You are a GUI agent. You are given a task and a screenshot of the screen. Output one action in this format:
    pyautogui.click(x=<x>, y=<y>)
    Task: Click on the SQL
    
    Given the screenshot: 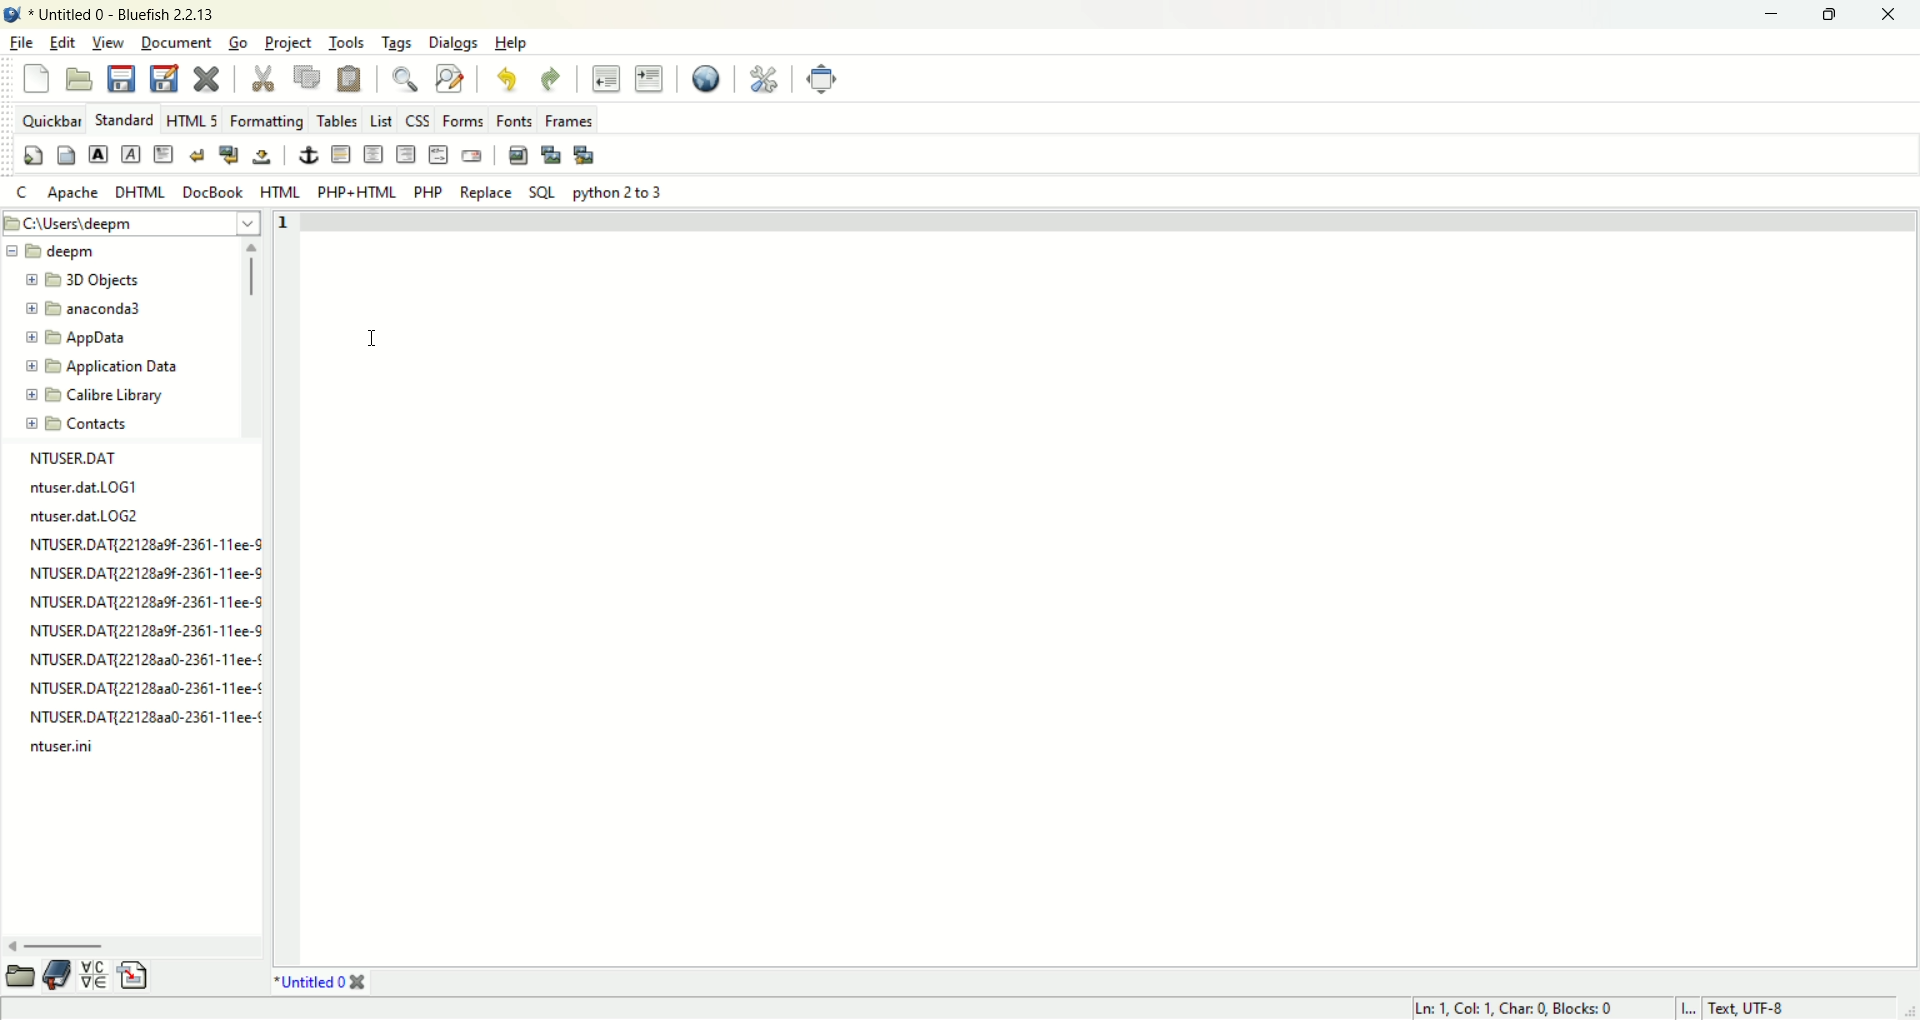 What is the action you would take?
    pyautogui.click(x=542, y=192)
    